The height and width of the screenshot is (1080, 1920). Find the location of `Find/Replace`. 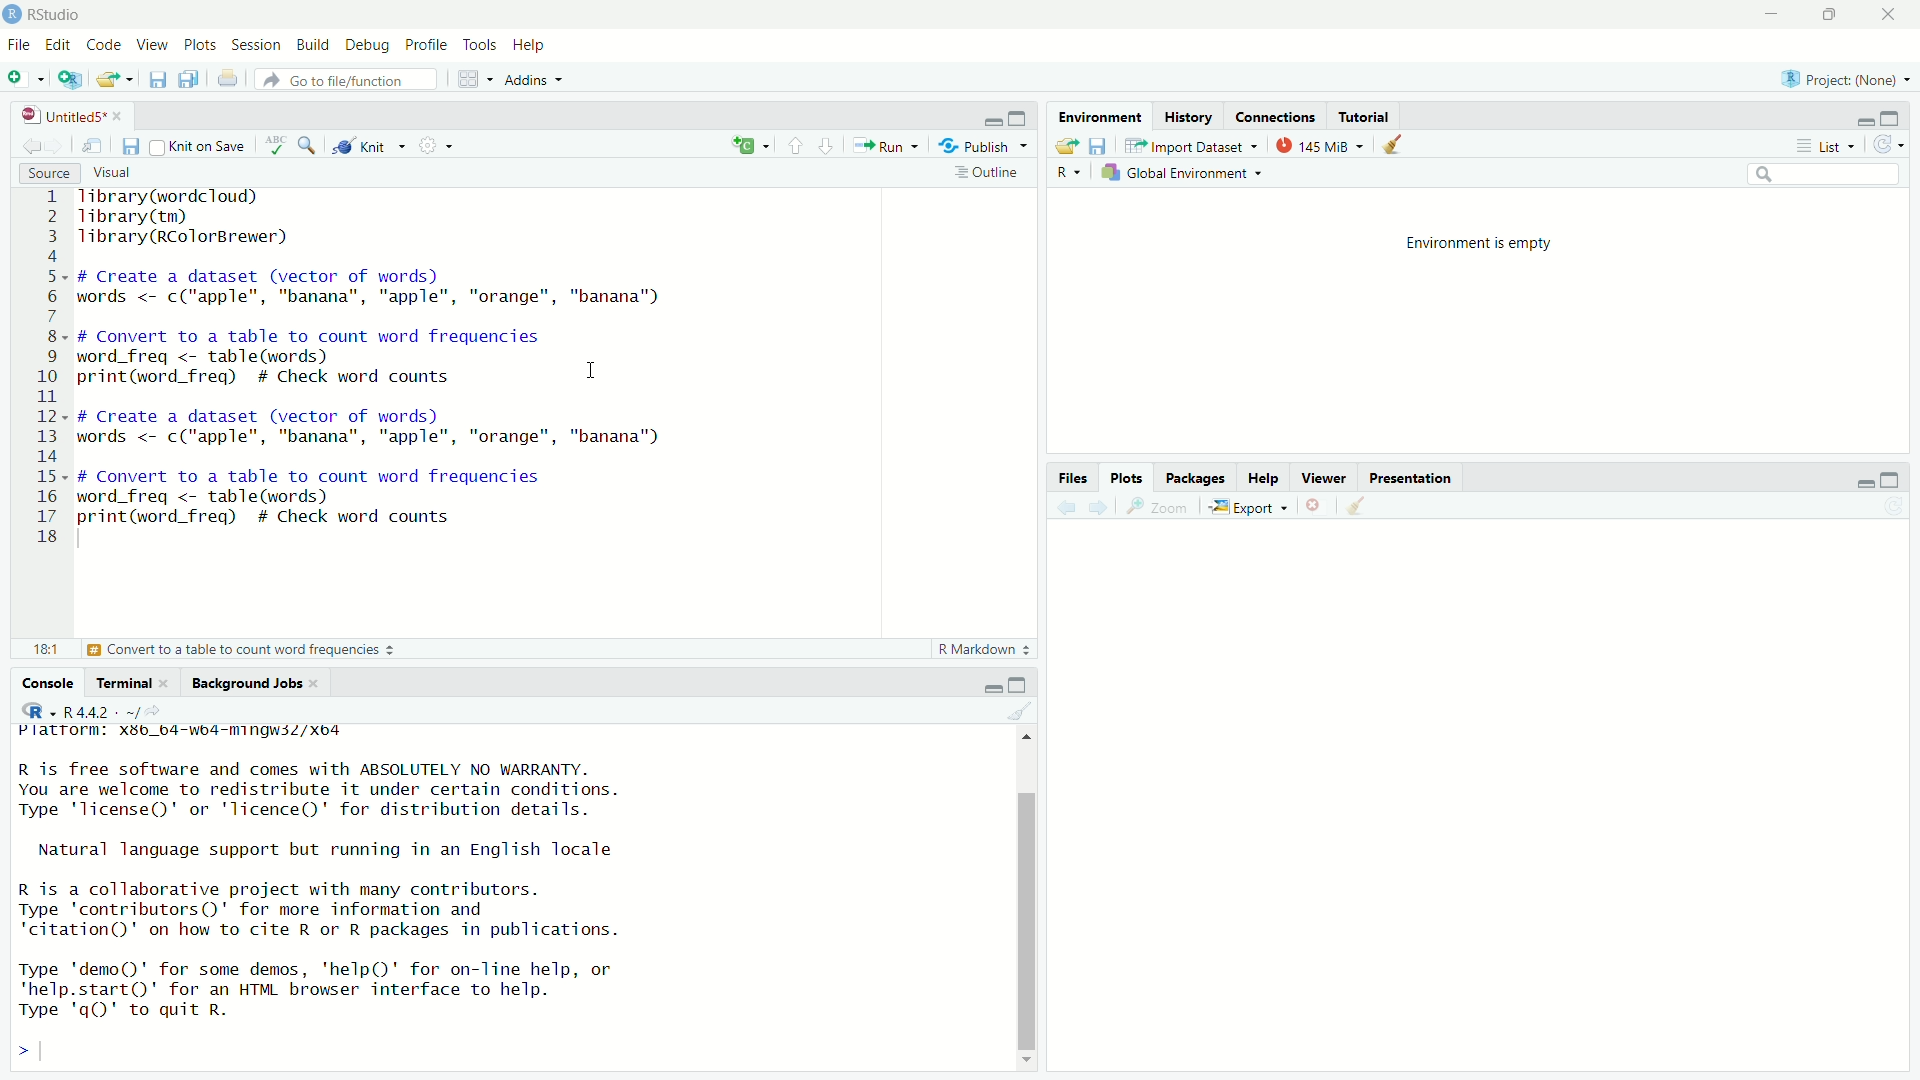

Find/Replace is located at coordinates (305, 144).